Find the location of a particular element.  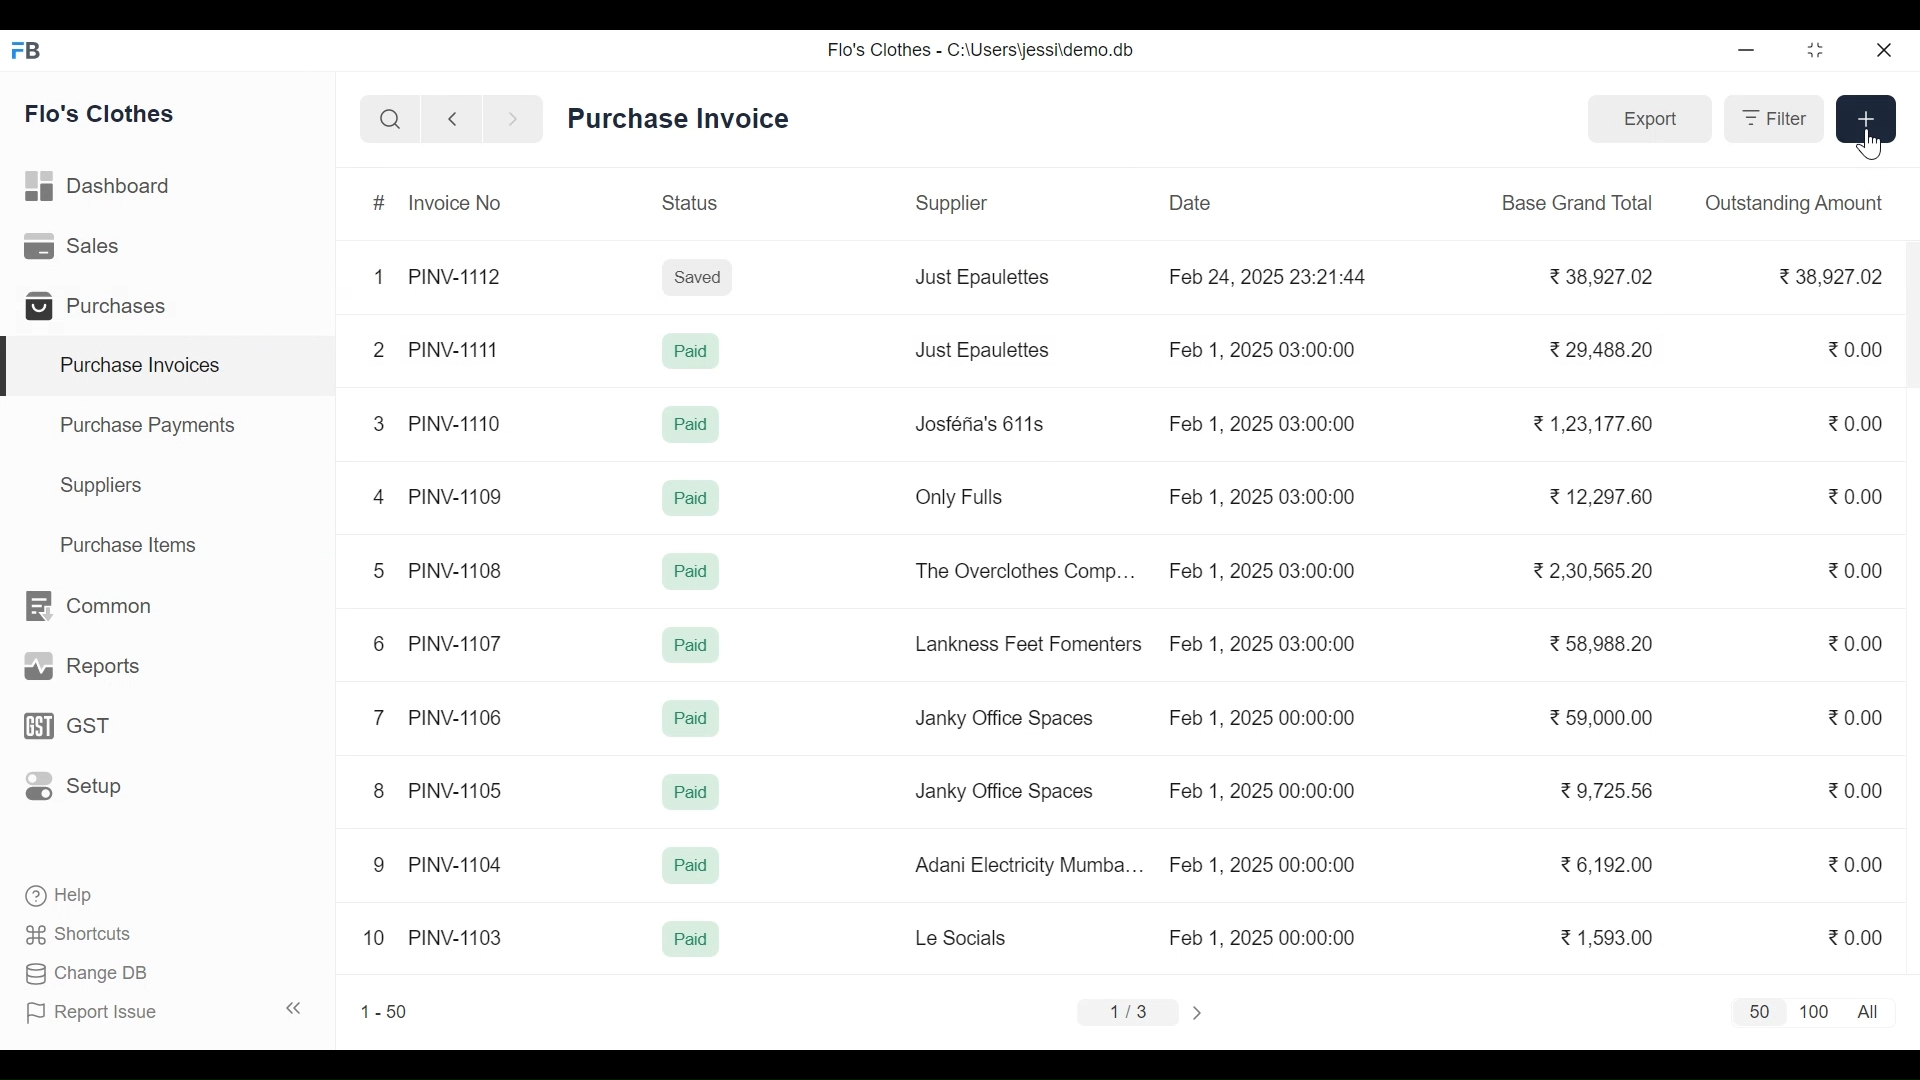

PINV-1106 is located at coordinates (457, 714).